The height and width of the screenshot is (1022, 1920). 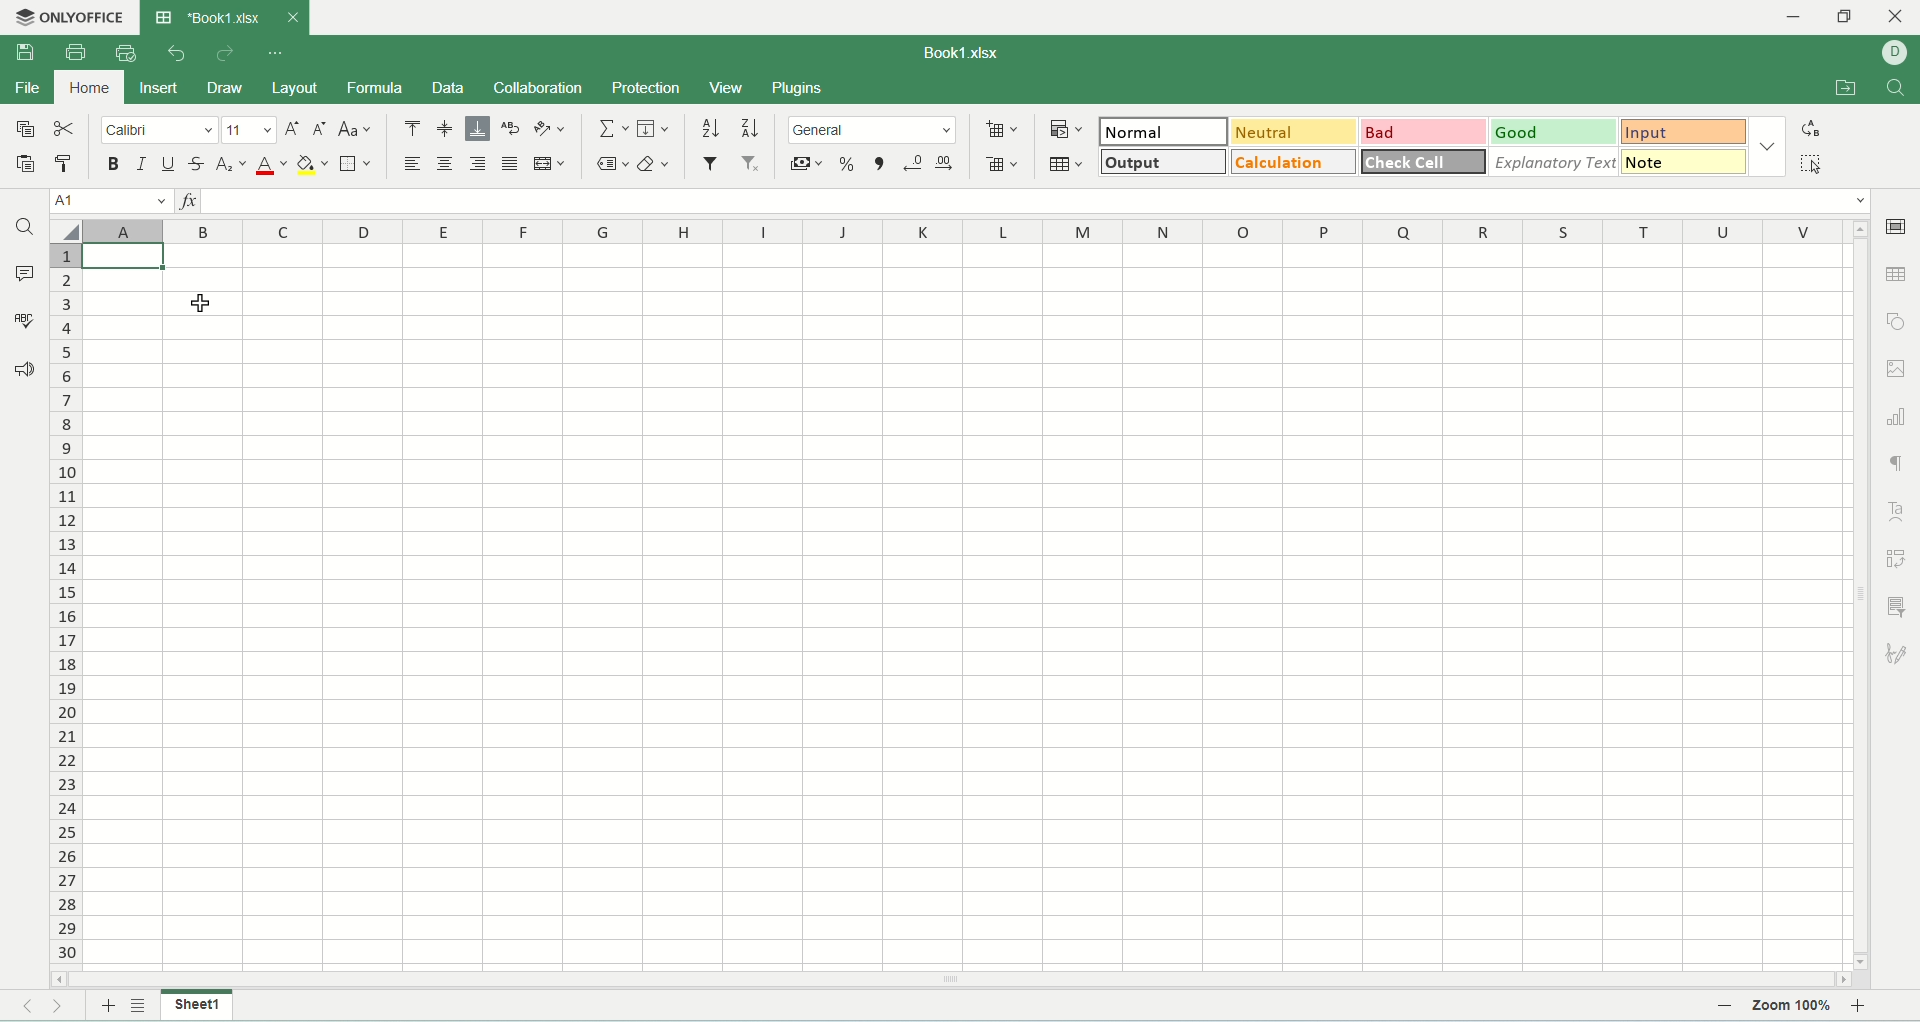 I want to click on zoom out, so click(x=1725, y=1006).